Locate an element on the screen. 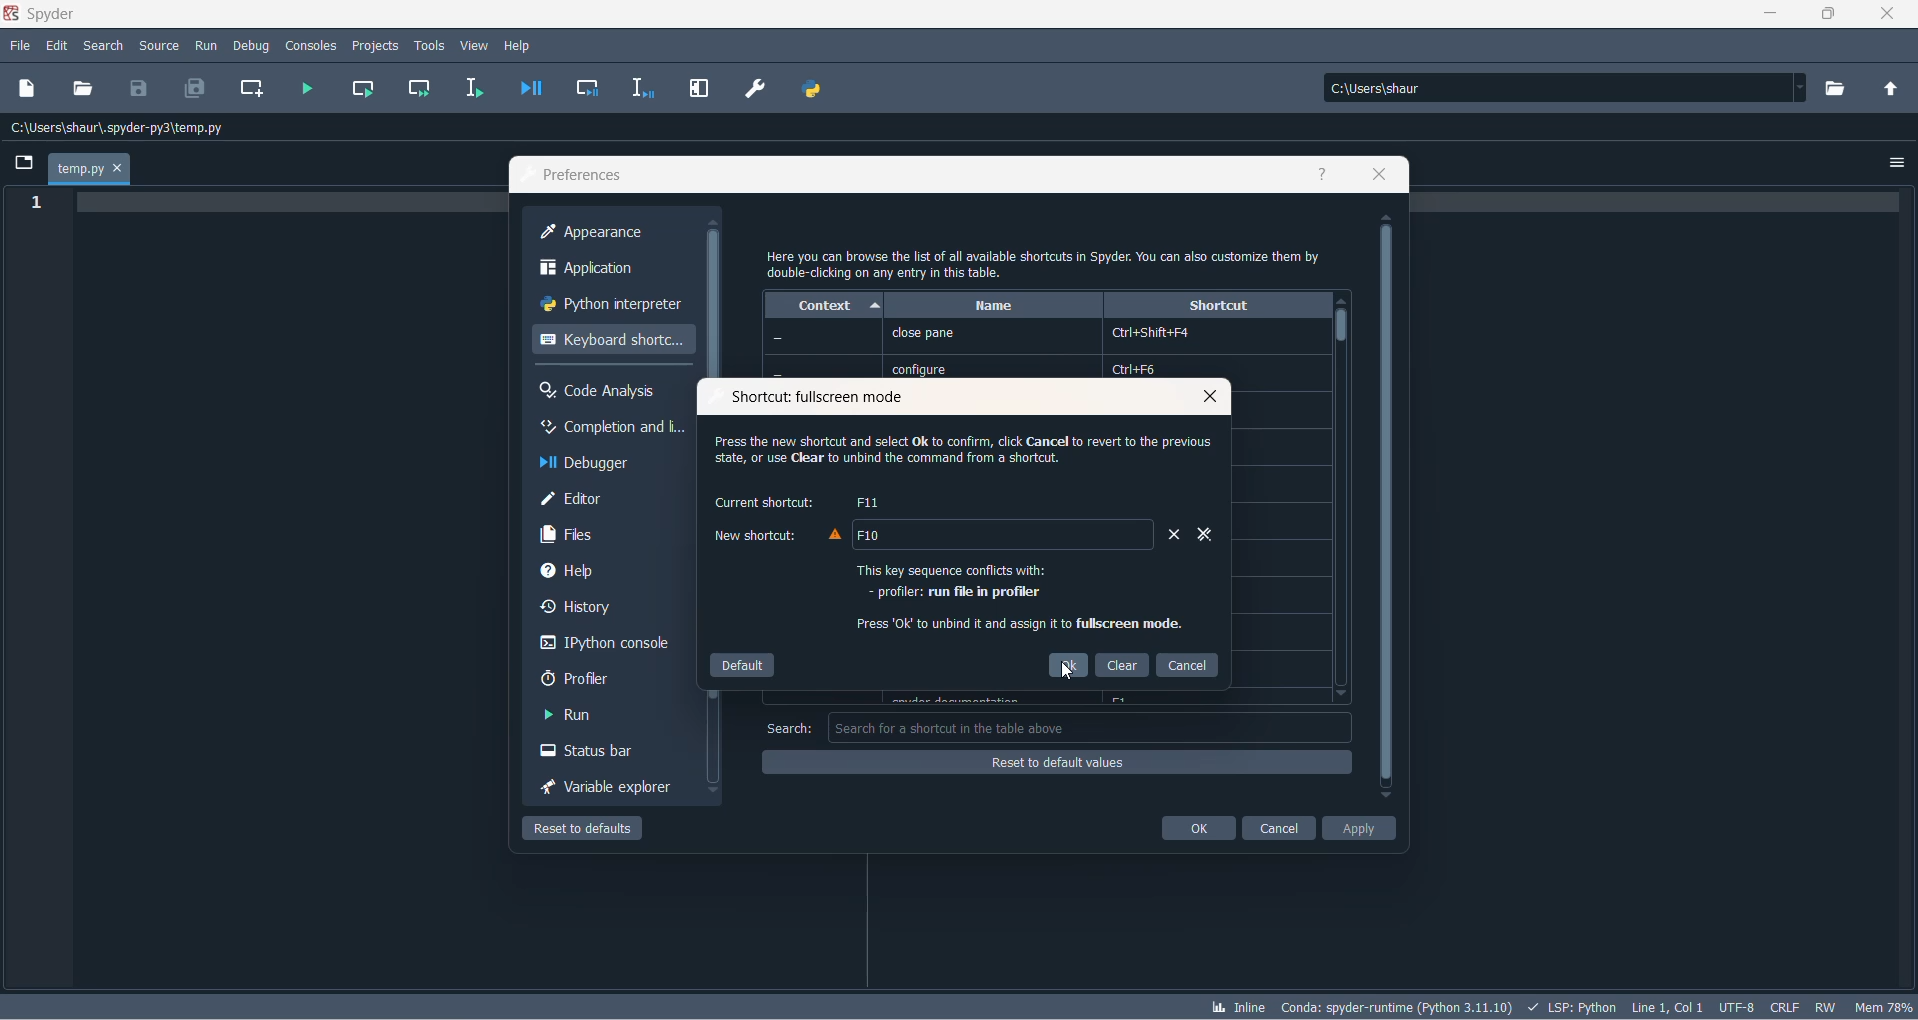 This screenshot has height=1020, width=1918. charset is located at coordinates (1736, 1005).